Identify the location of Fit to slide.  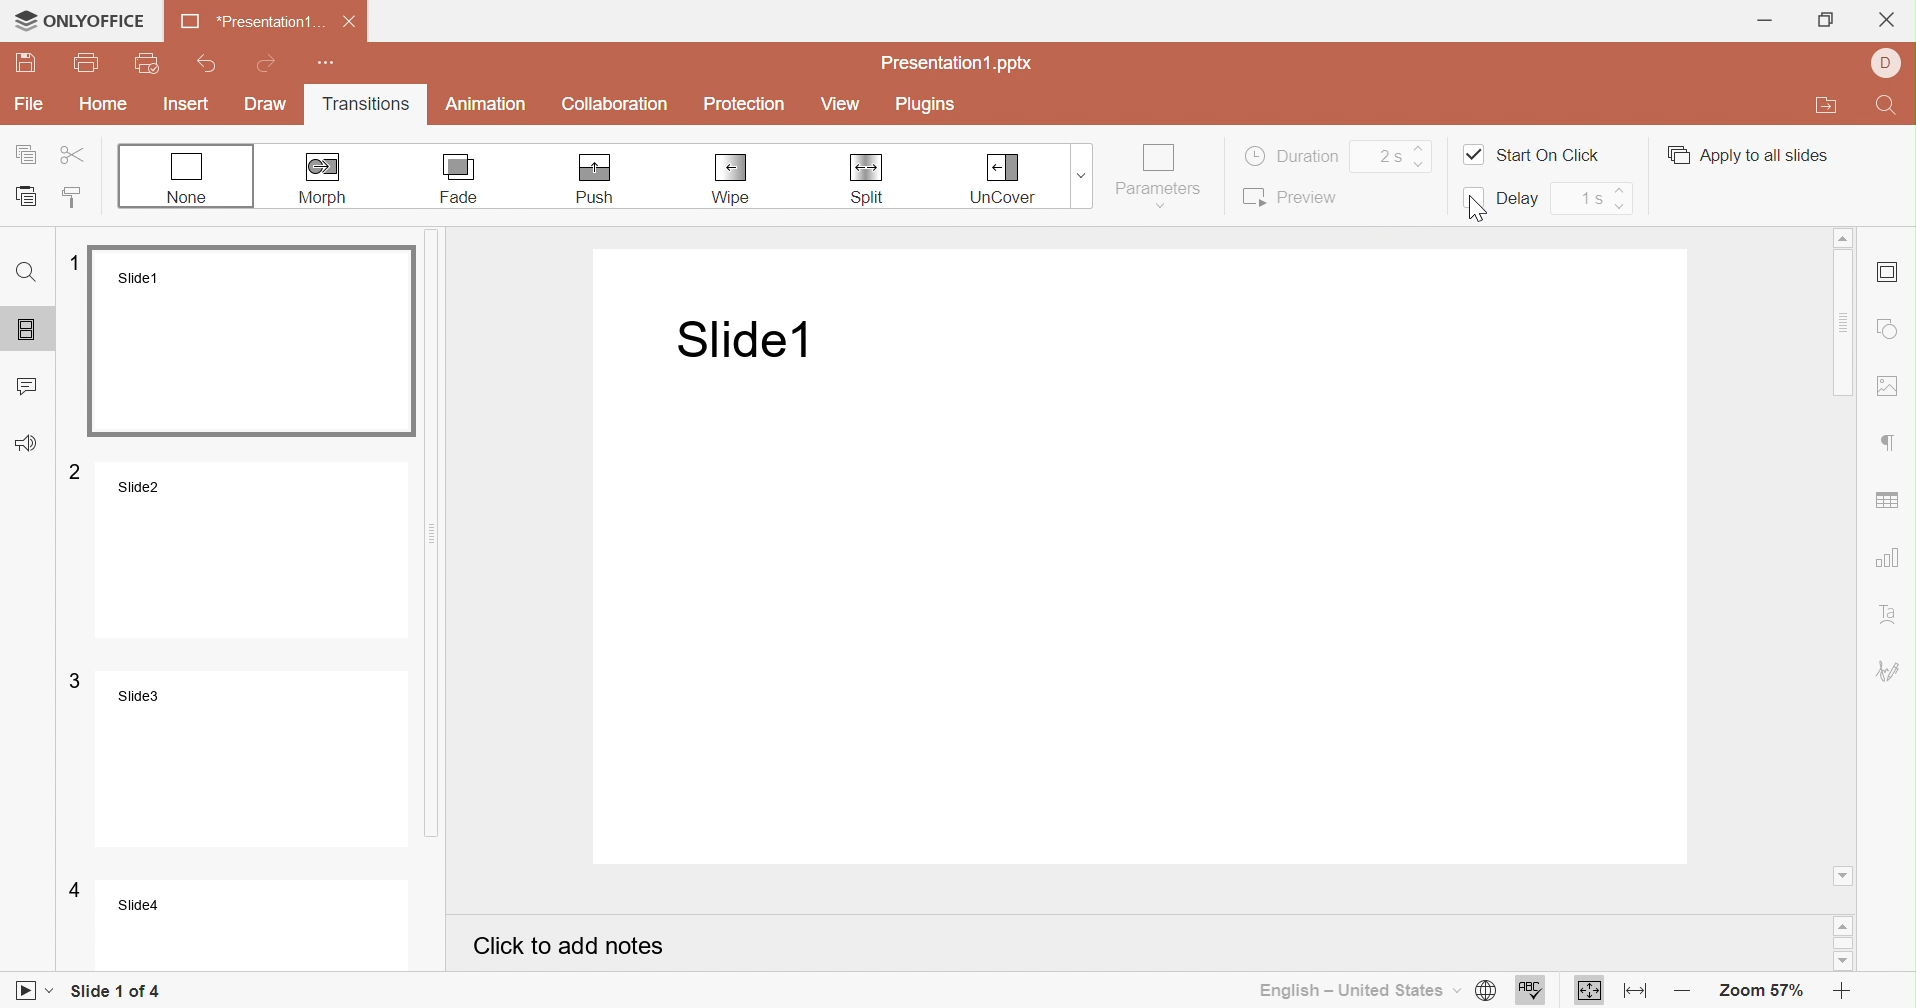
(1590, 993).